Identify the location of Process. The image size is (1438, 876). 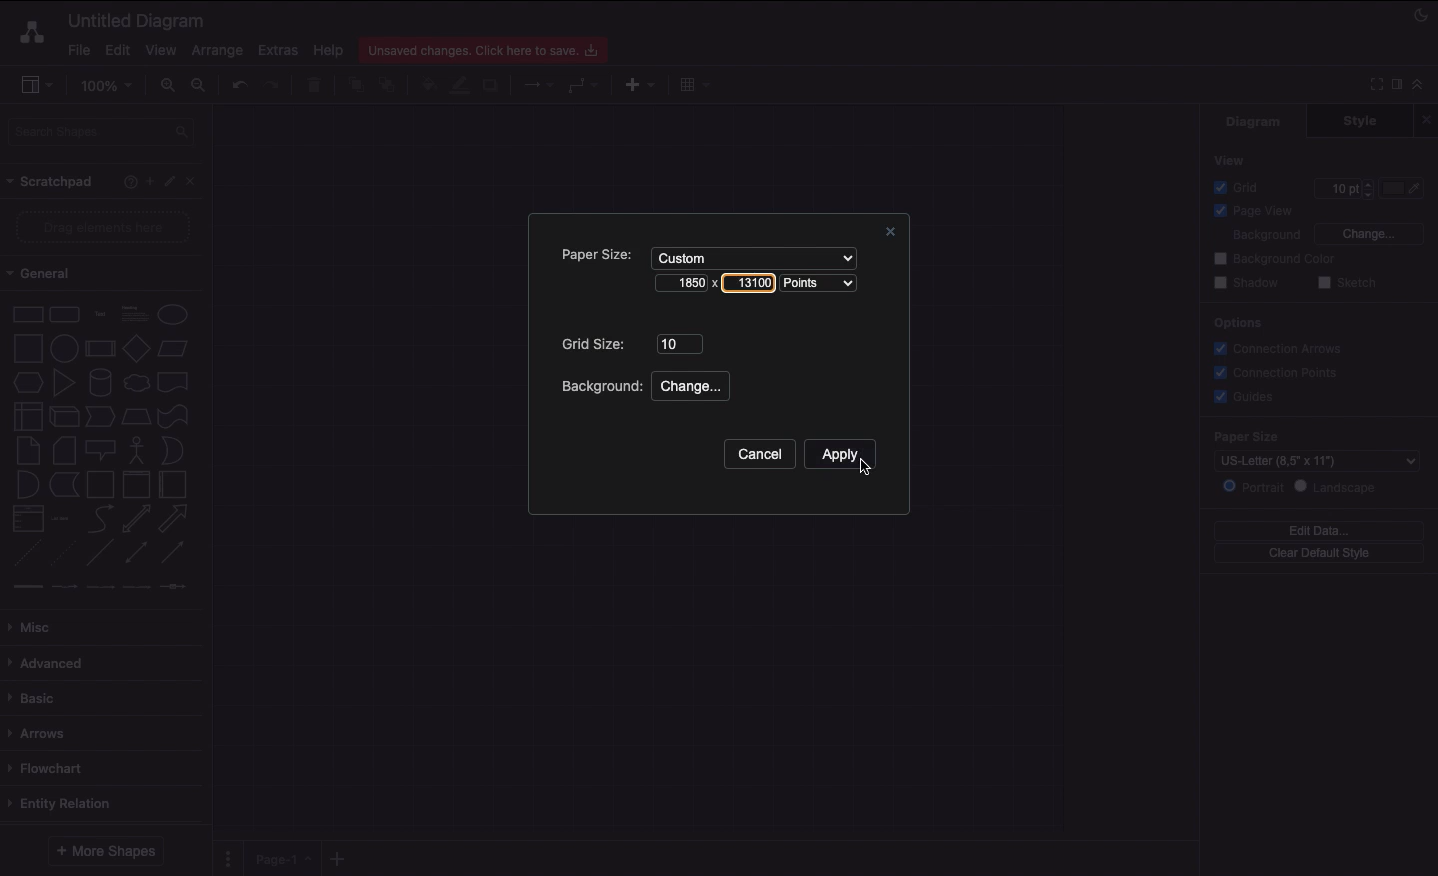
(98, 350).